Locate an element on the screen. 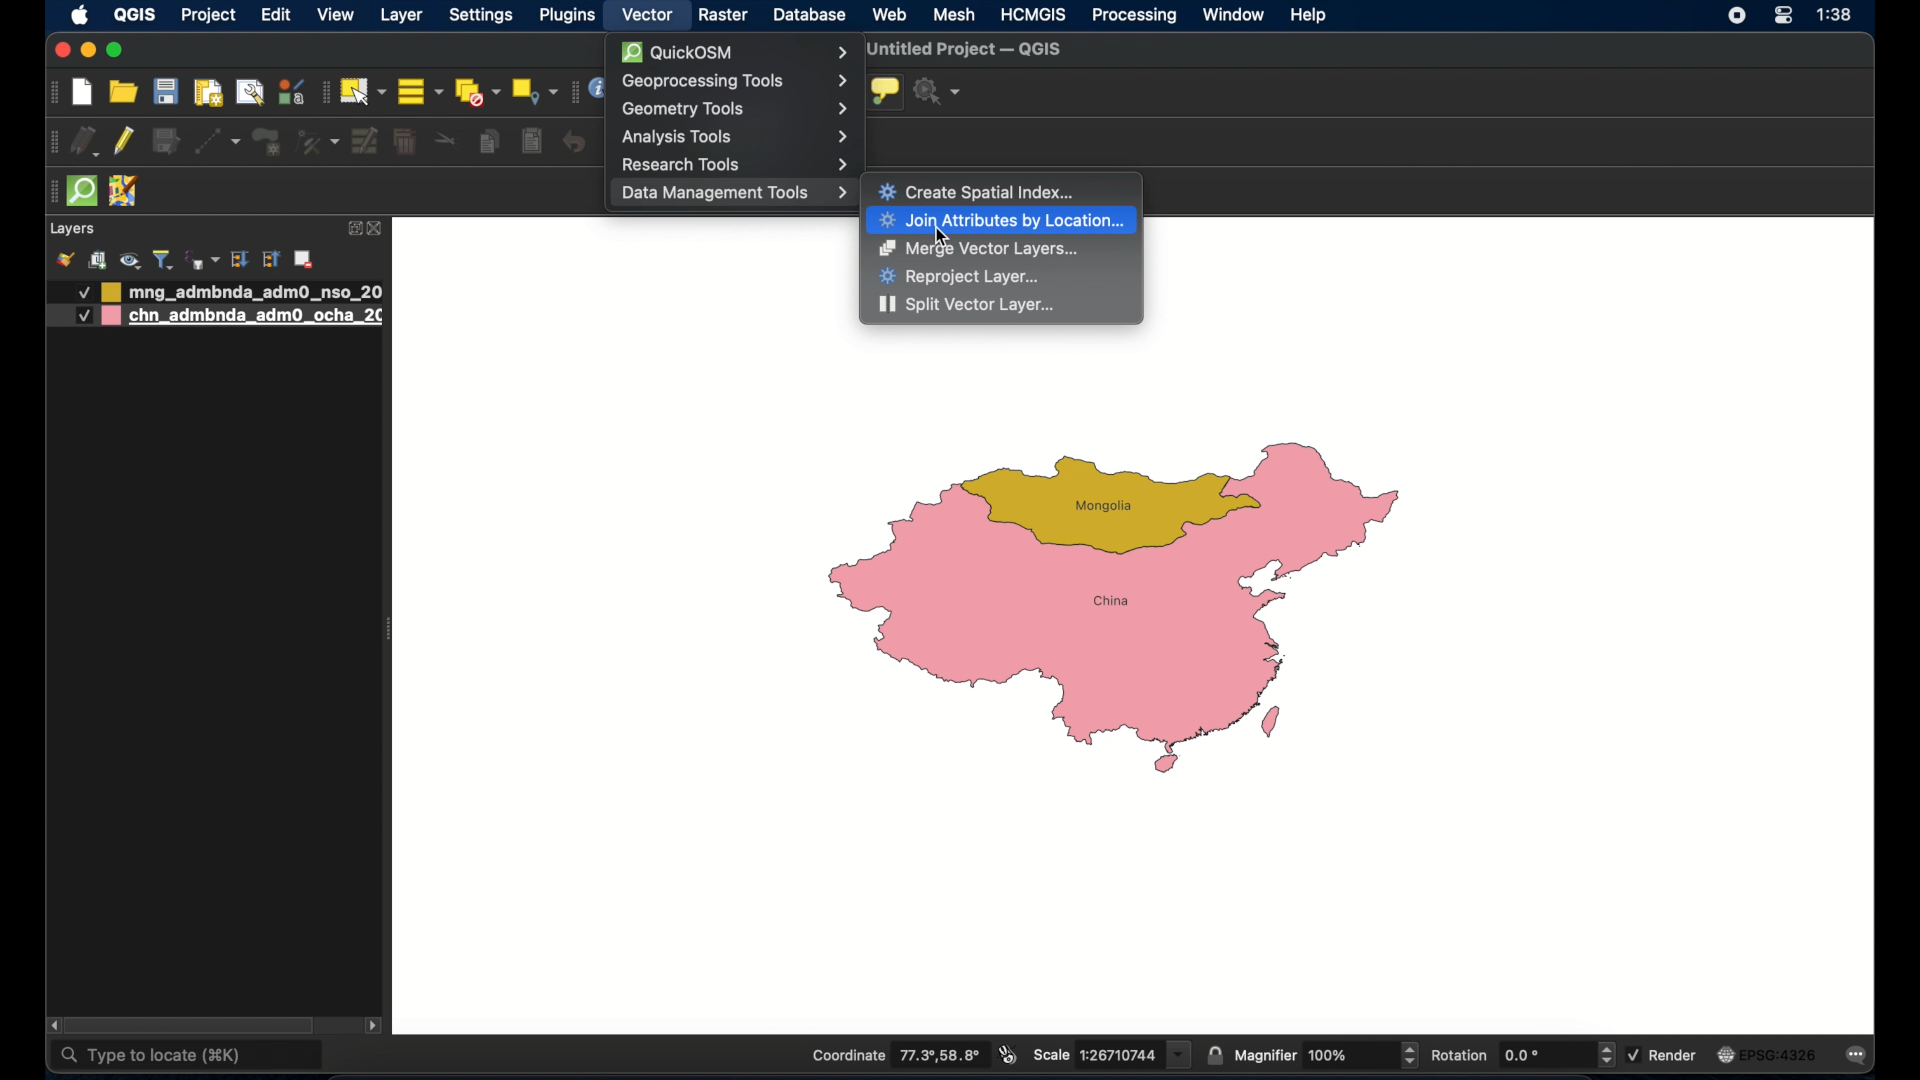 The width and height of the screenshot is (1920, 1080). time is located at coordinates (1838, 16).